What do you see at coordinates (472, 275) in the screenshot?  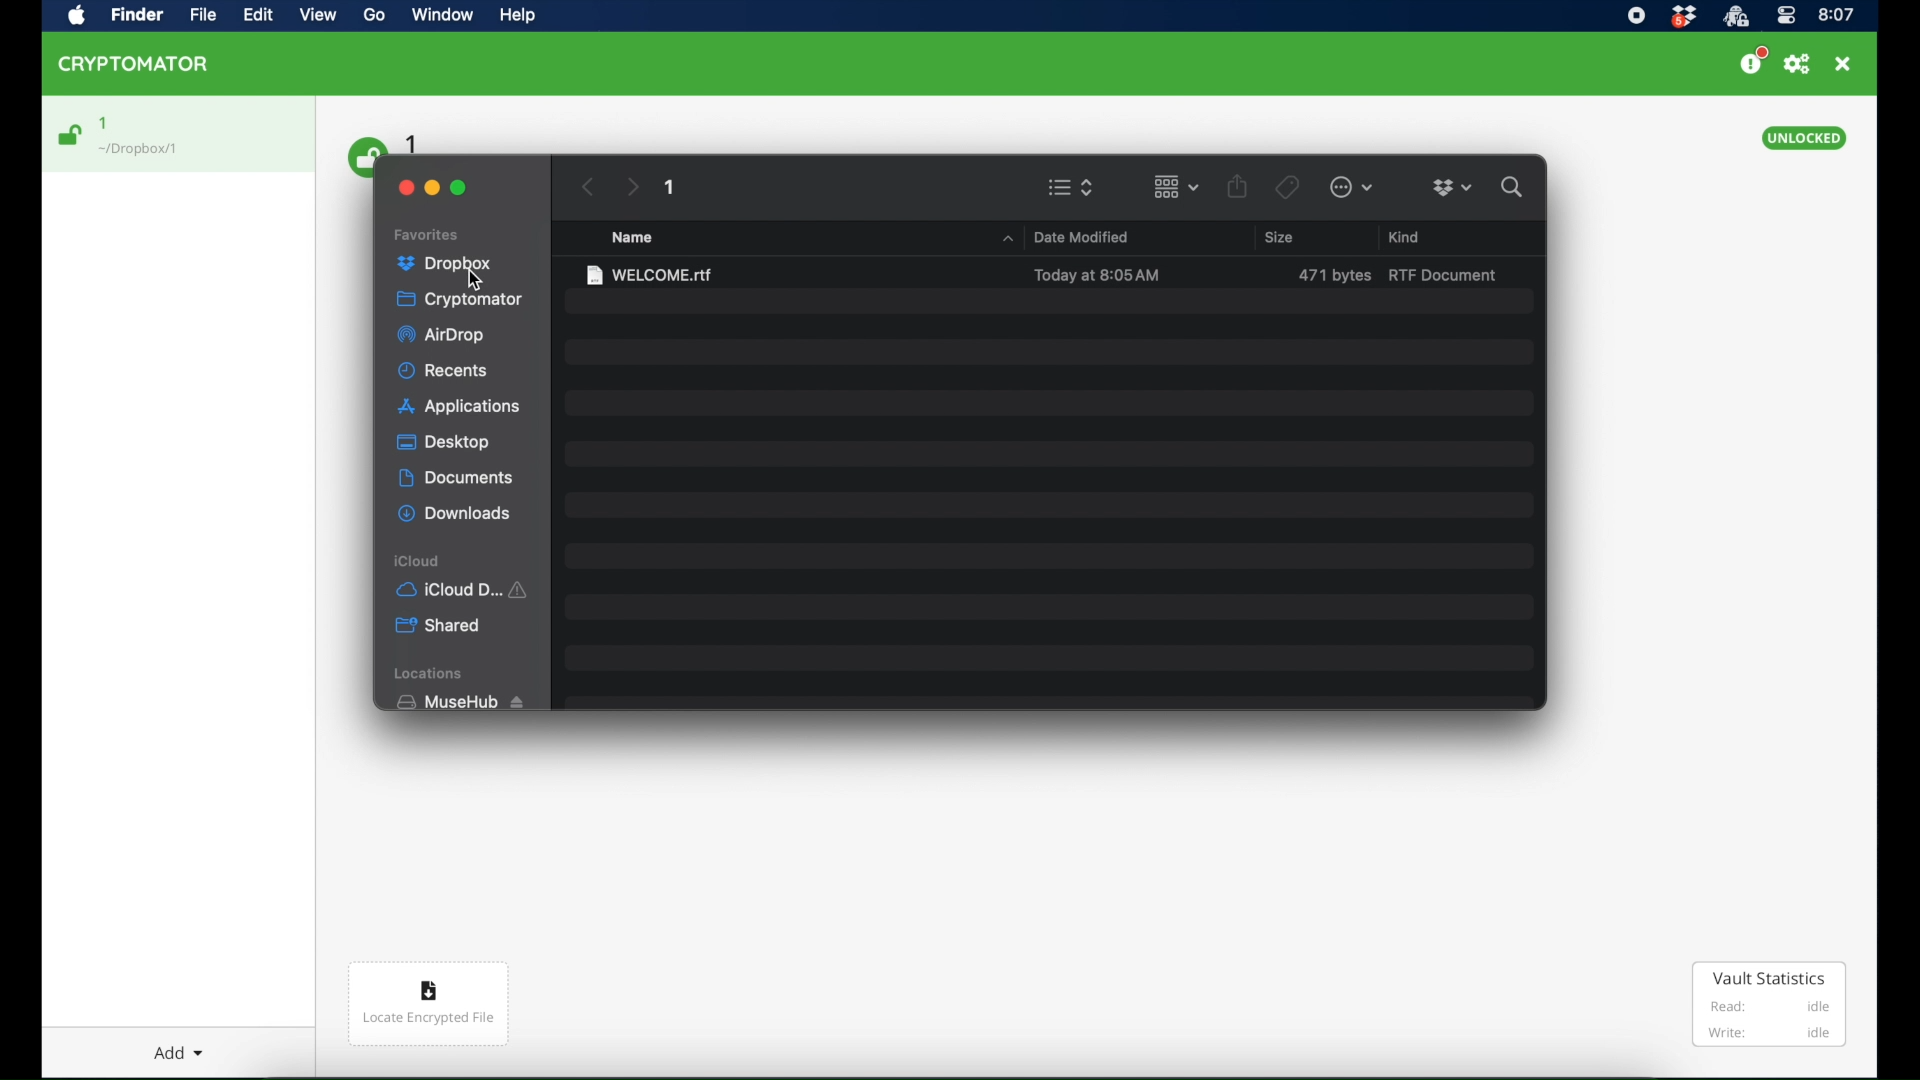 I see `cursor` at bounding box center [472, 275].